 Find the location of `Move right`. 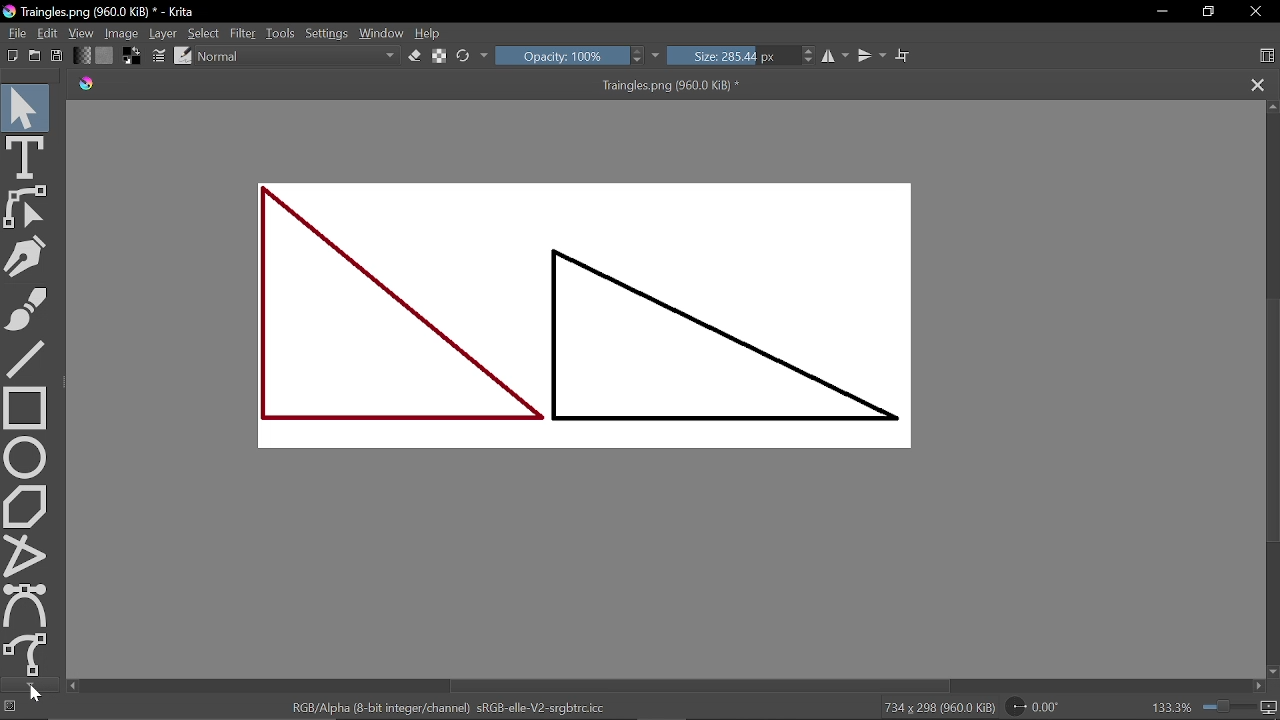

Move right is located at coordinates (1258, 685).